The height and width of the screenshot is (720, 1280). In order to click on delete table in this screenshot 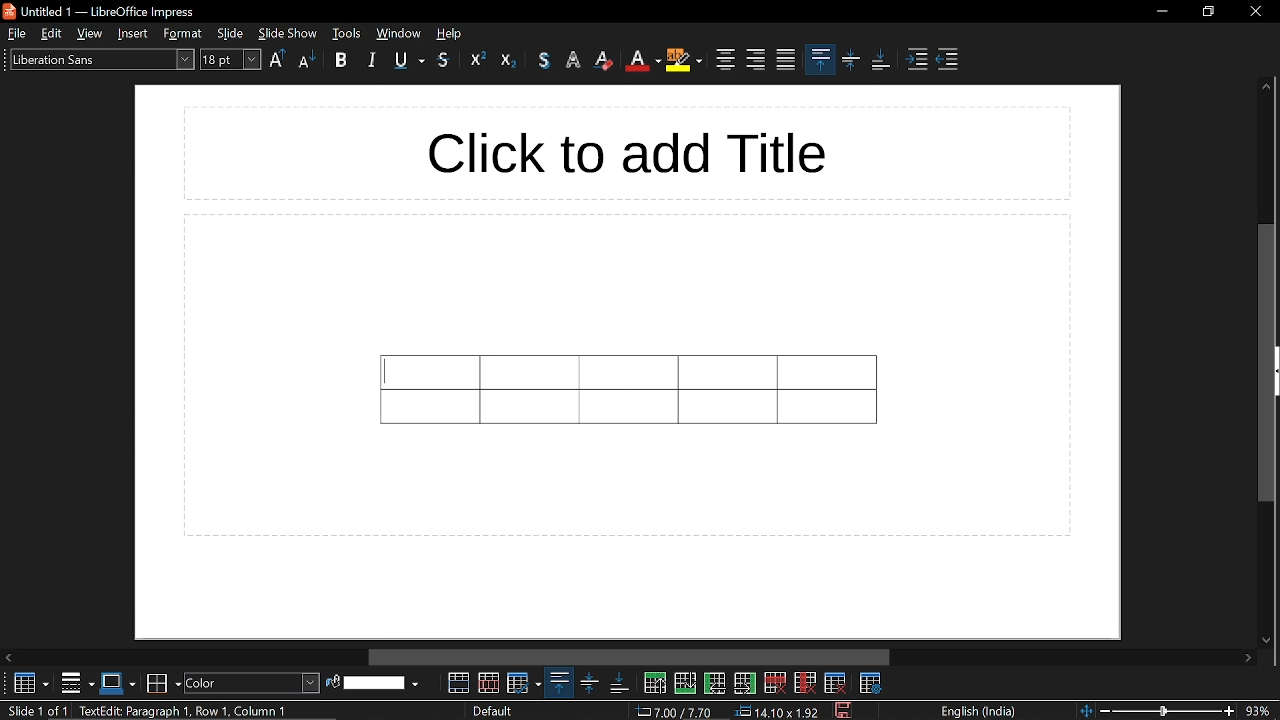, I will do `click(836, 682)`.